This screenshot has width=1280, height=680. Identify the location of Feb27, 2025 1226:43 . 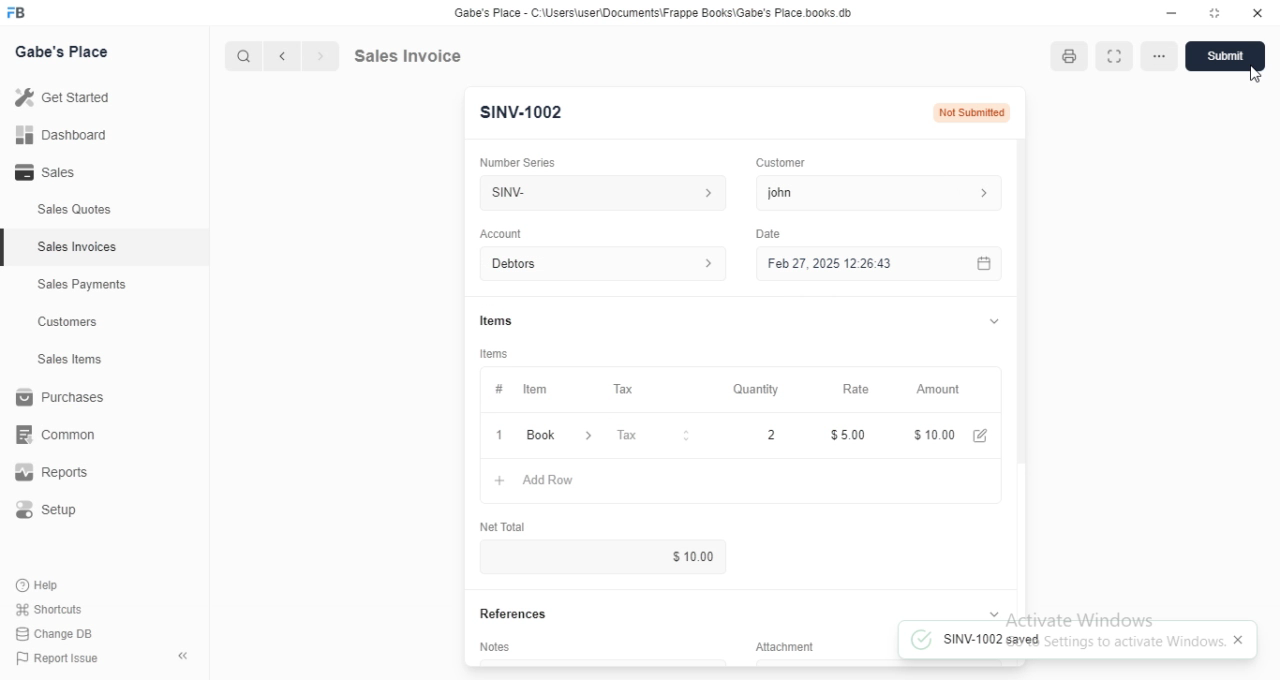
(826, 266).